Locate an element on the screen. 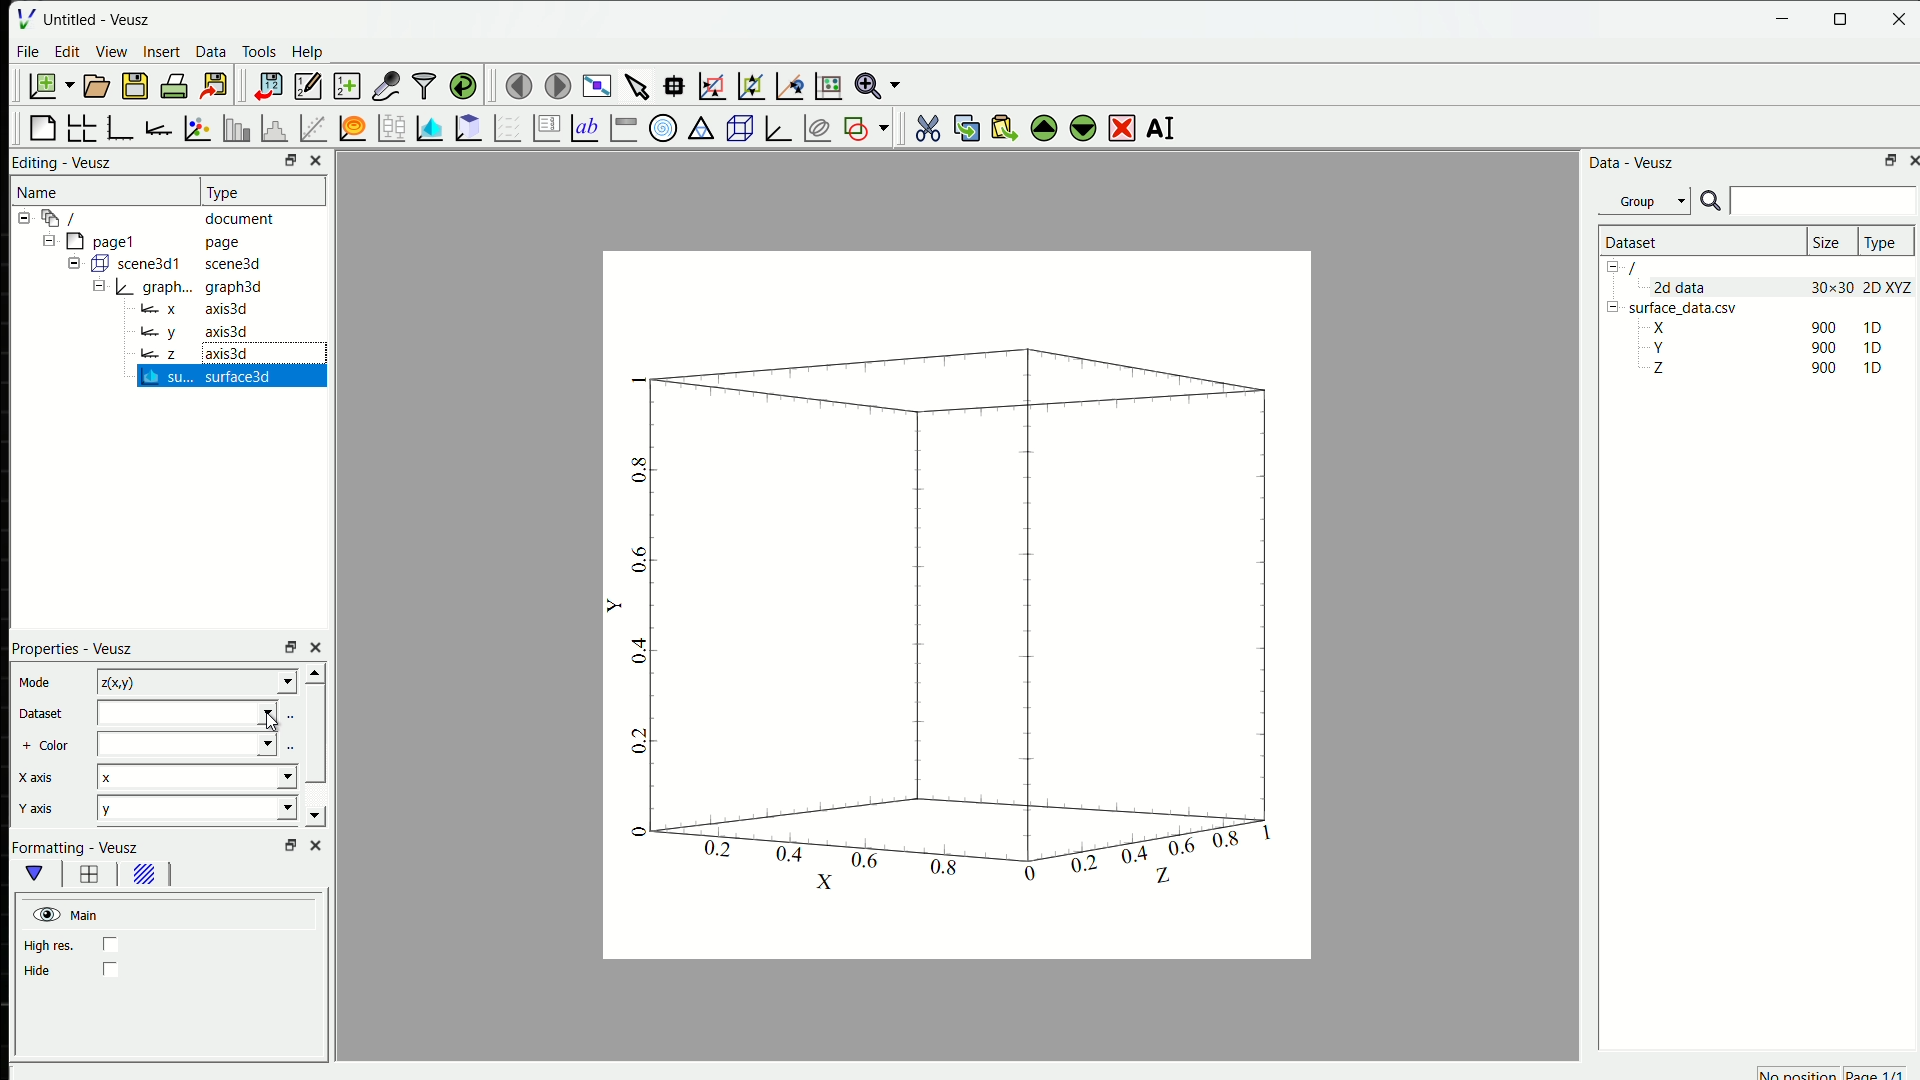 Image resolution: width=1920 pixels, height=1080 pixels. Collapse /expand is located at coordinates (48, 240).